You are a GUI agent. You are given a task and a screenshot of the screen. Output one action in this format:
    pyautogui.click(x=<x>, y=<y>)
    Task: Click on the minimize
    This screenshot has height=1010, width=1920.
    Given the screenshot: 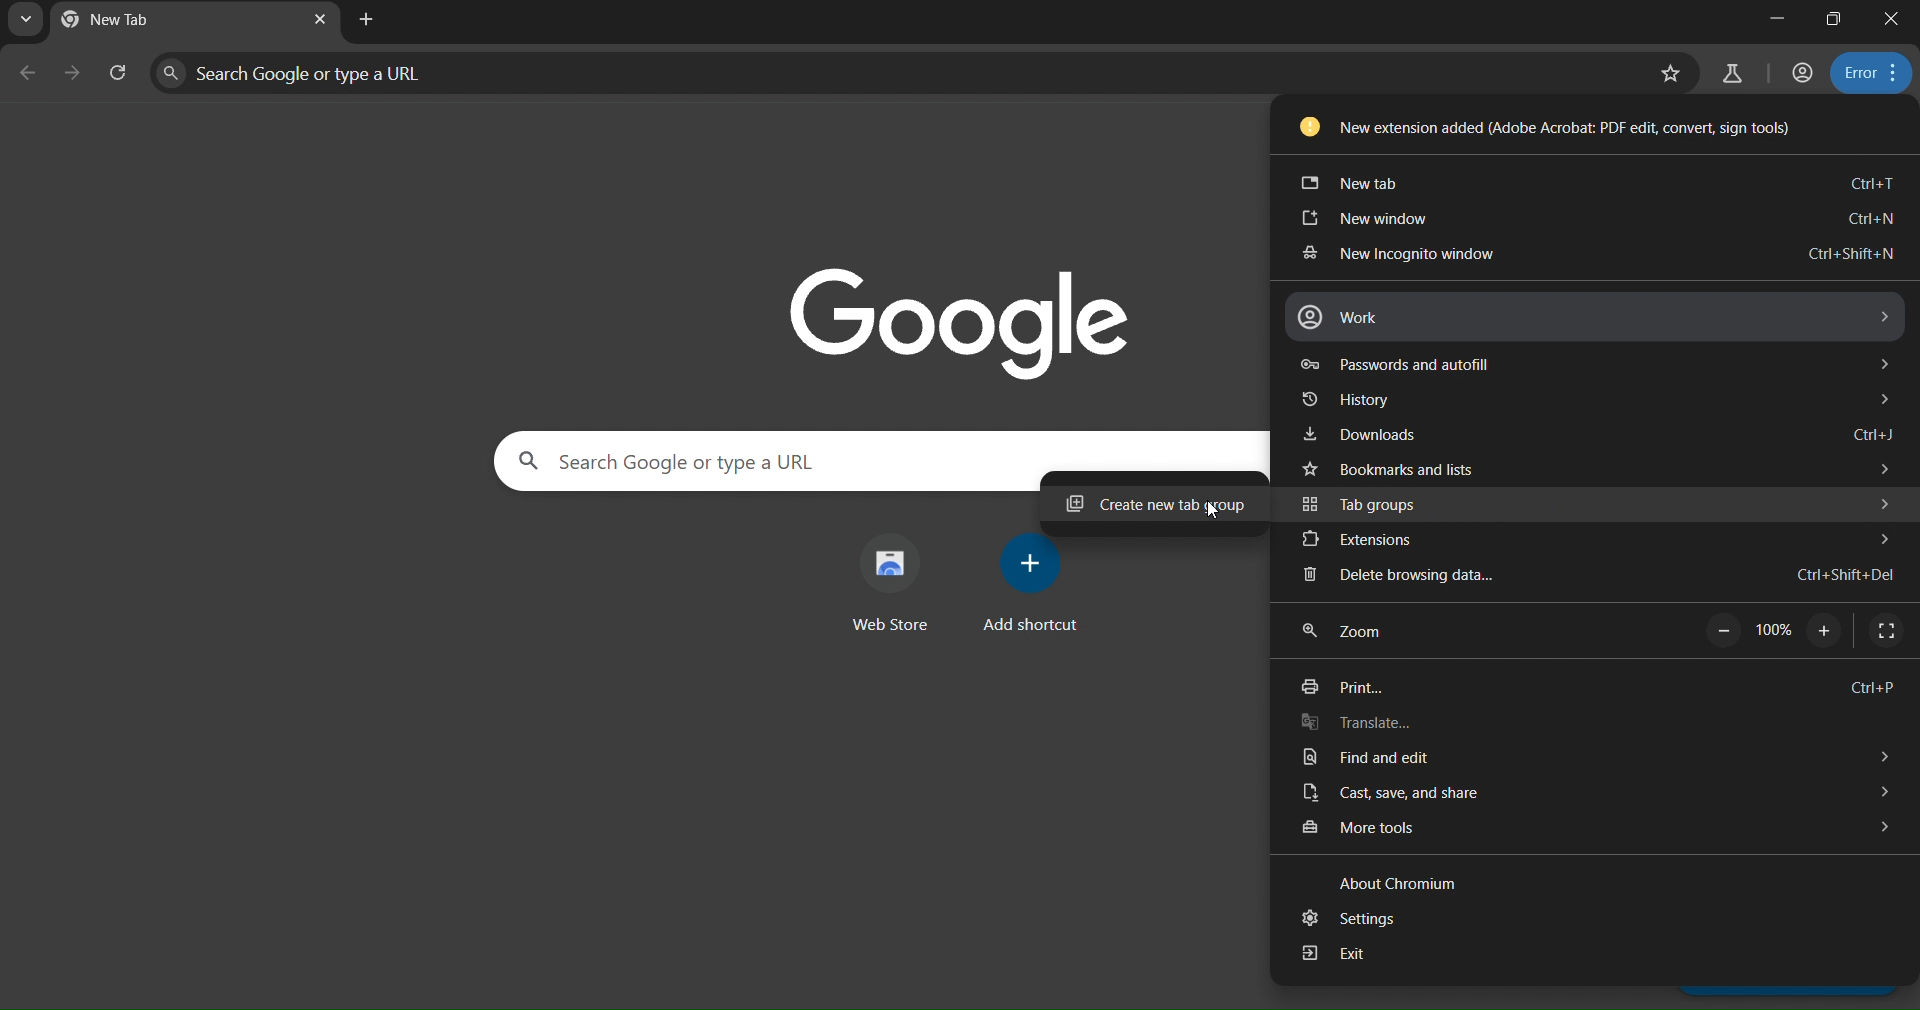 What is the action you would take?
    pyautogui.click(x=1778, y=18)
    